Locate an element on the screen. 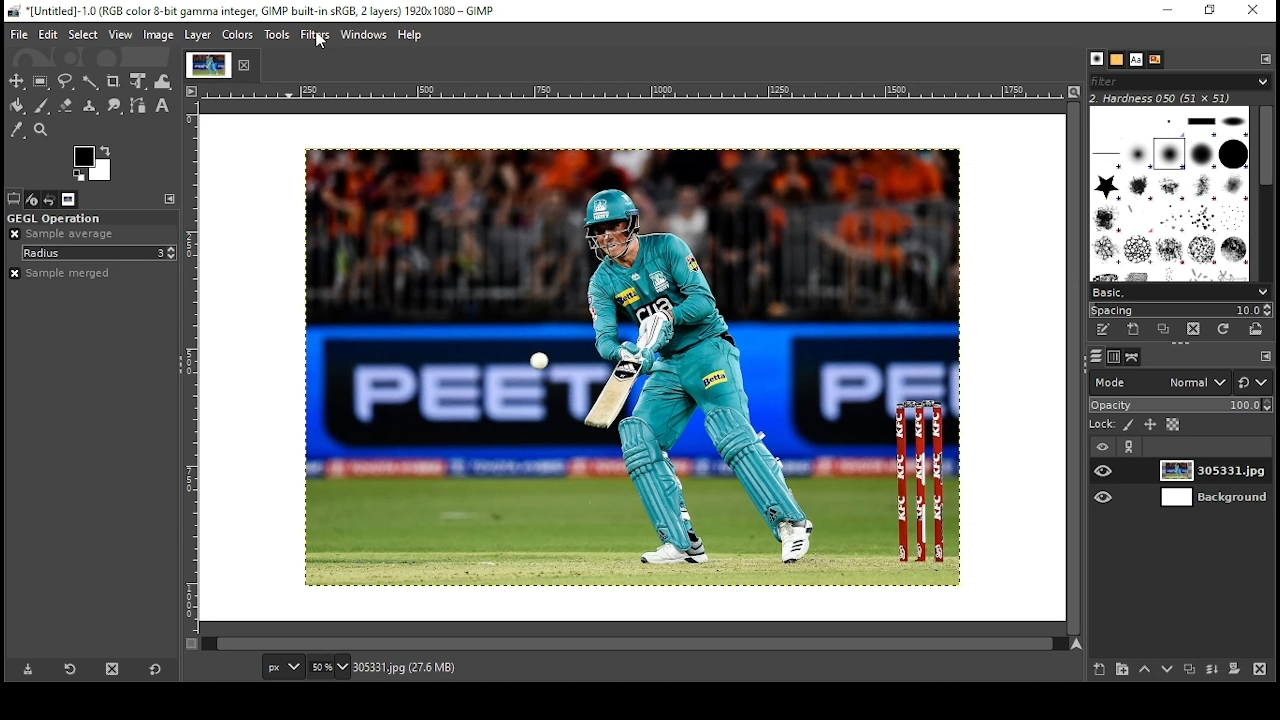 The width and height of the screenshot is (1280, 720). file is located at coordinates (20, 35).